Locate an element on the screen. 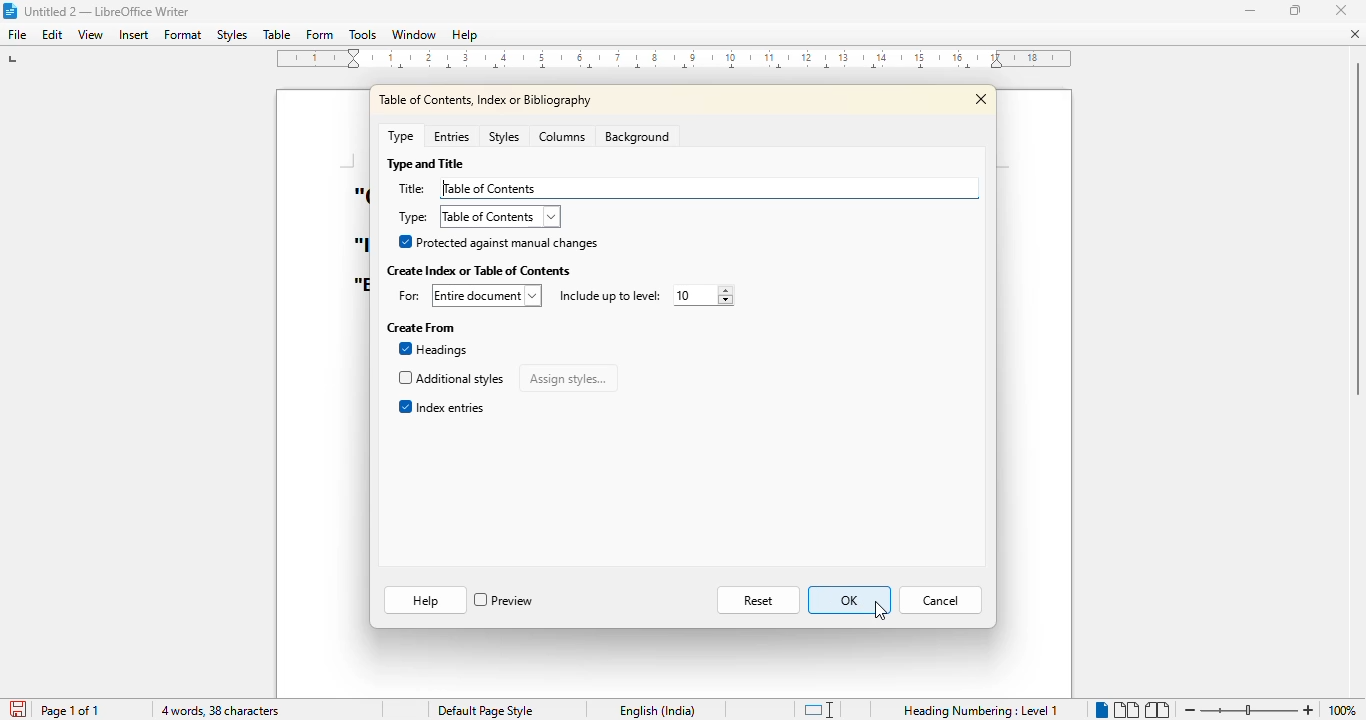 The height and width of the screenshot is (720, 1366). minimize is located at coordinates (1251, 11).